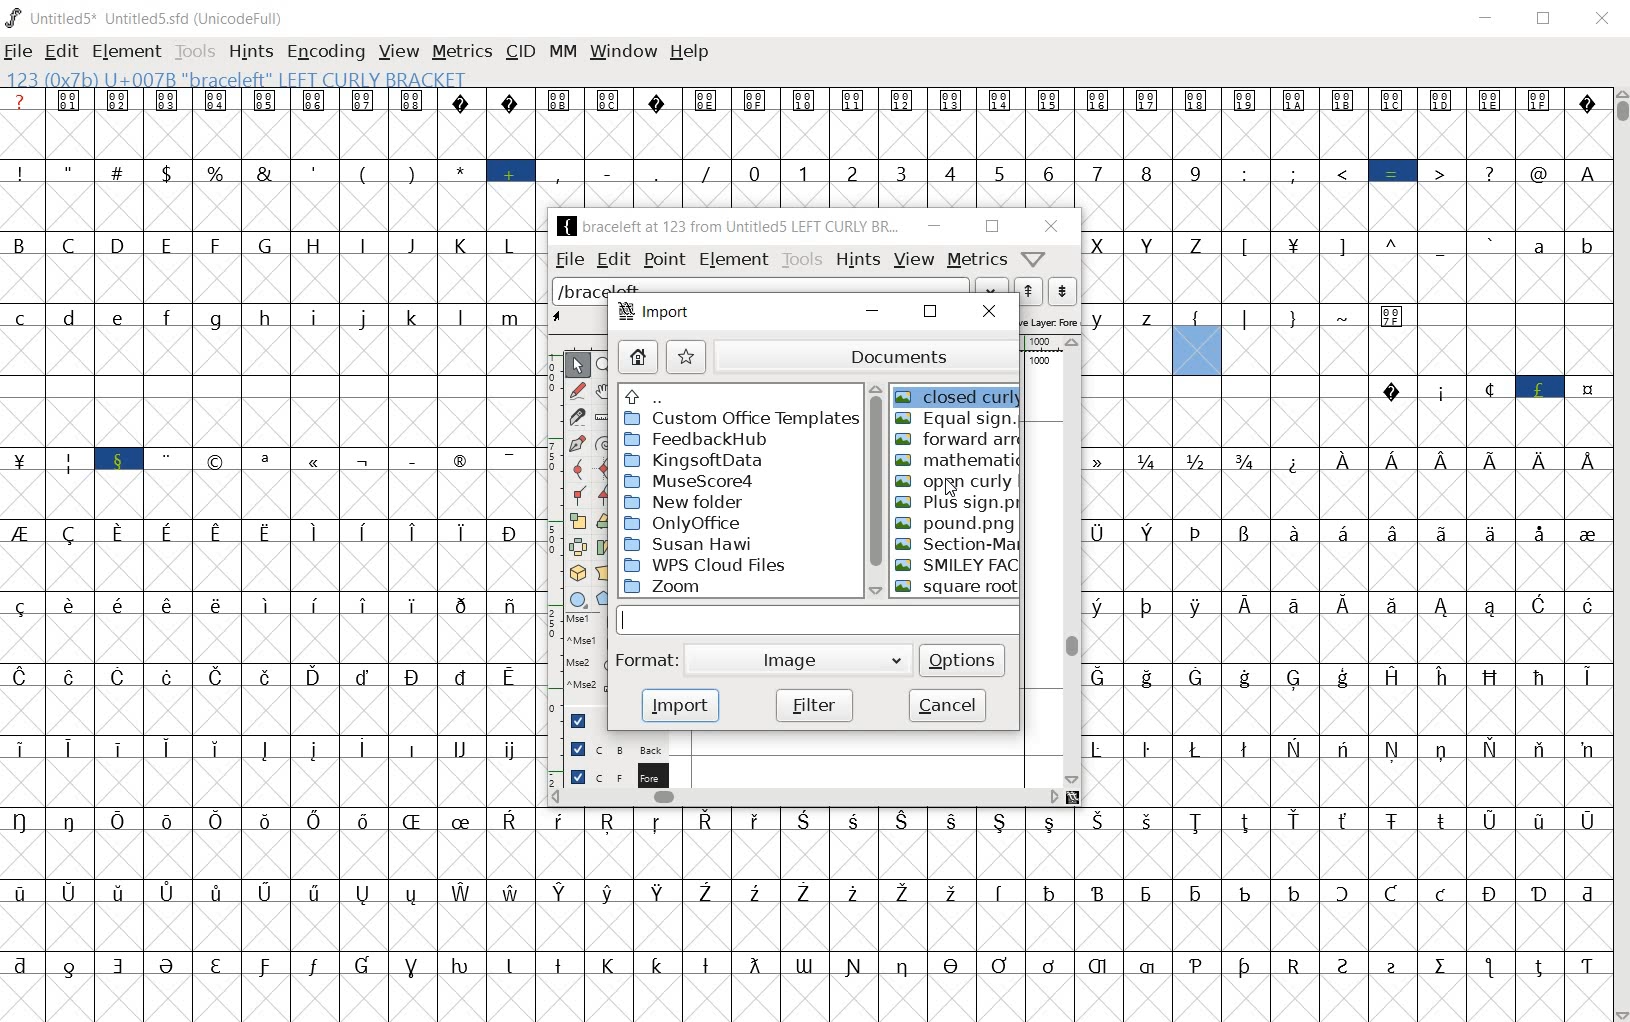 This screenshot has height=1022, width=1630. I want to click on scrollbar, so click(1620, 554).